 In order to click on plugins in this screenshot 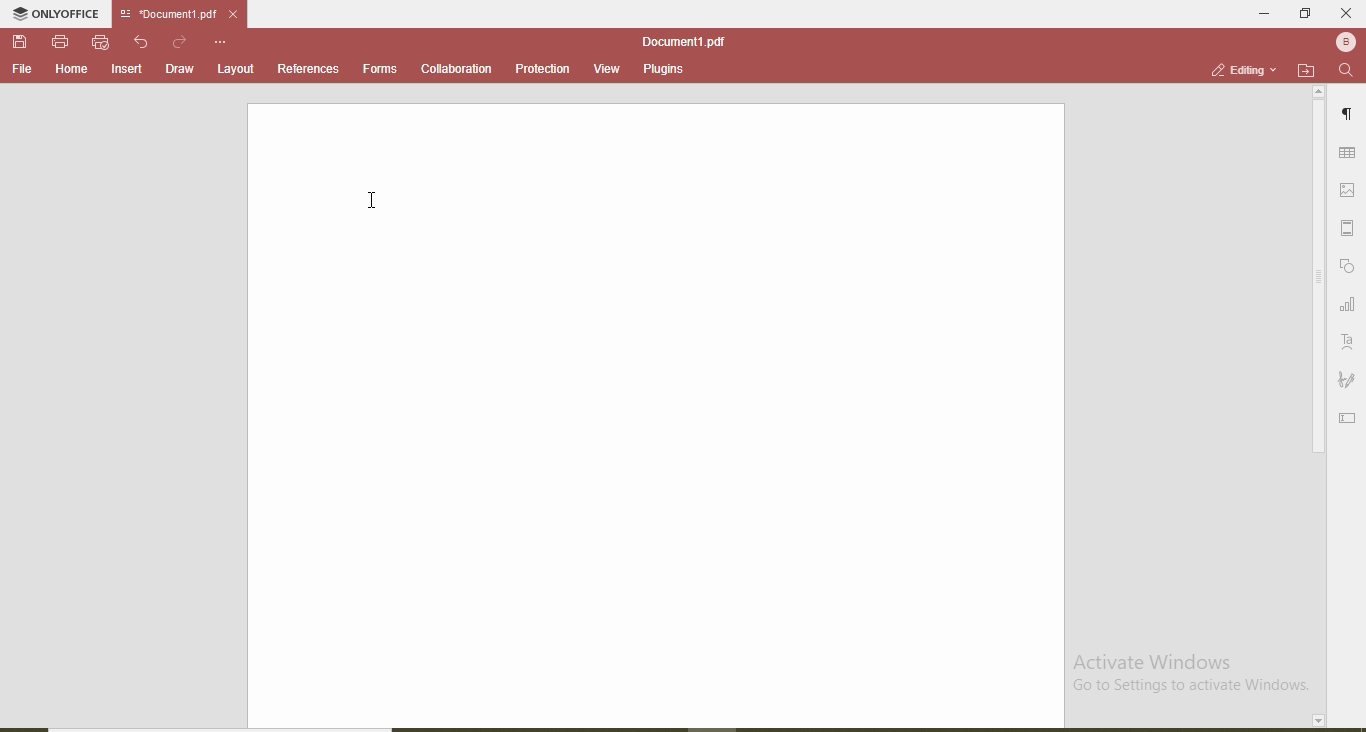, I will do `click(662, 71)`.